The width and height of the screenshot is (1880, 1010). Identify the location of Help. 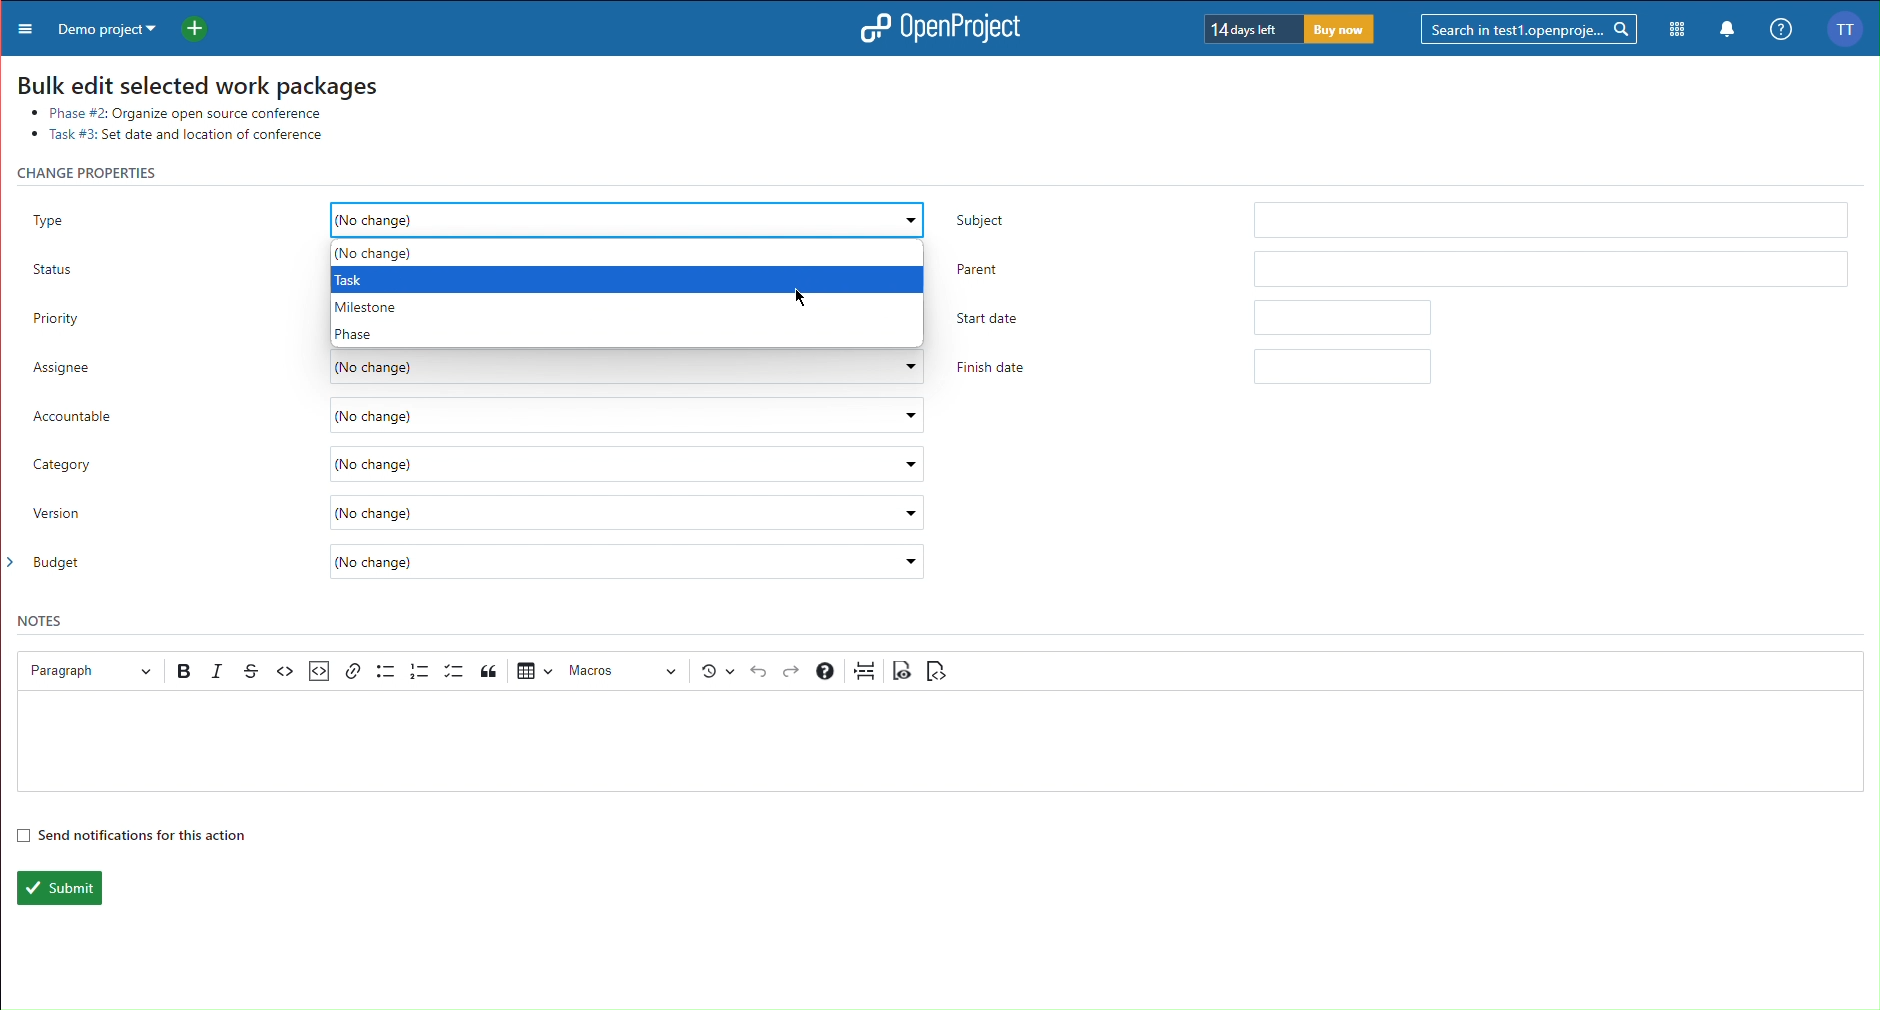
(1779, 30).